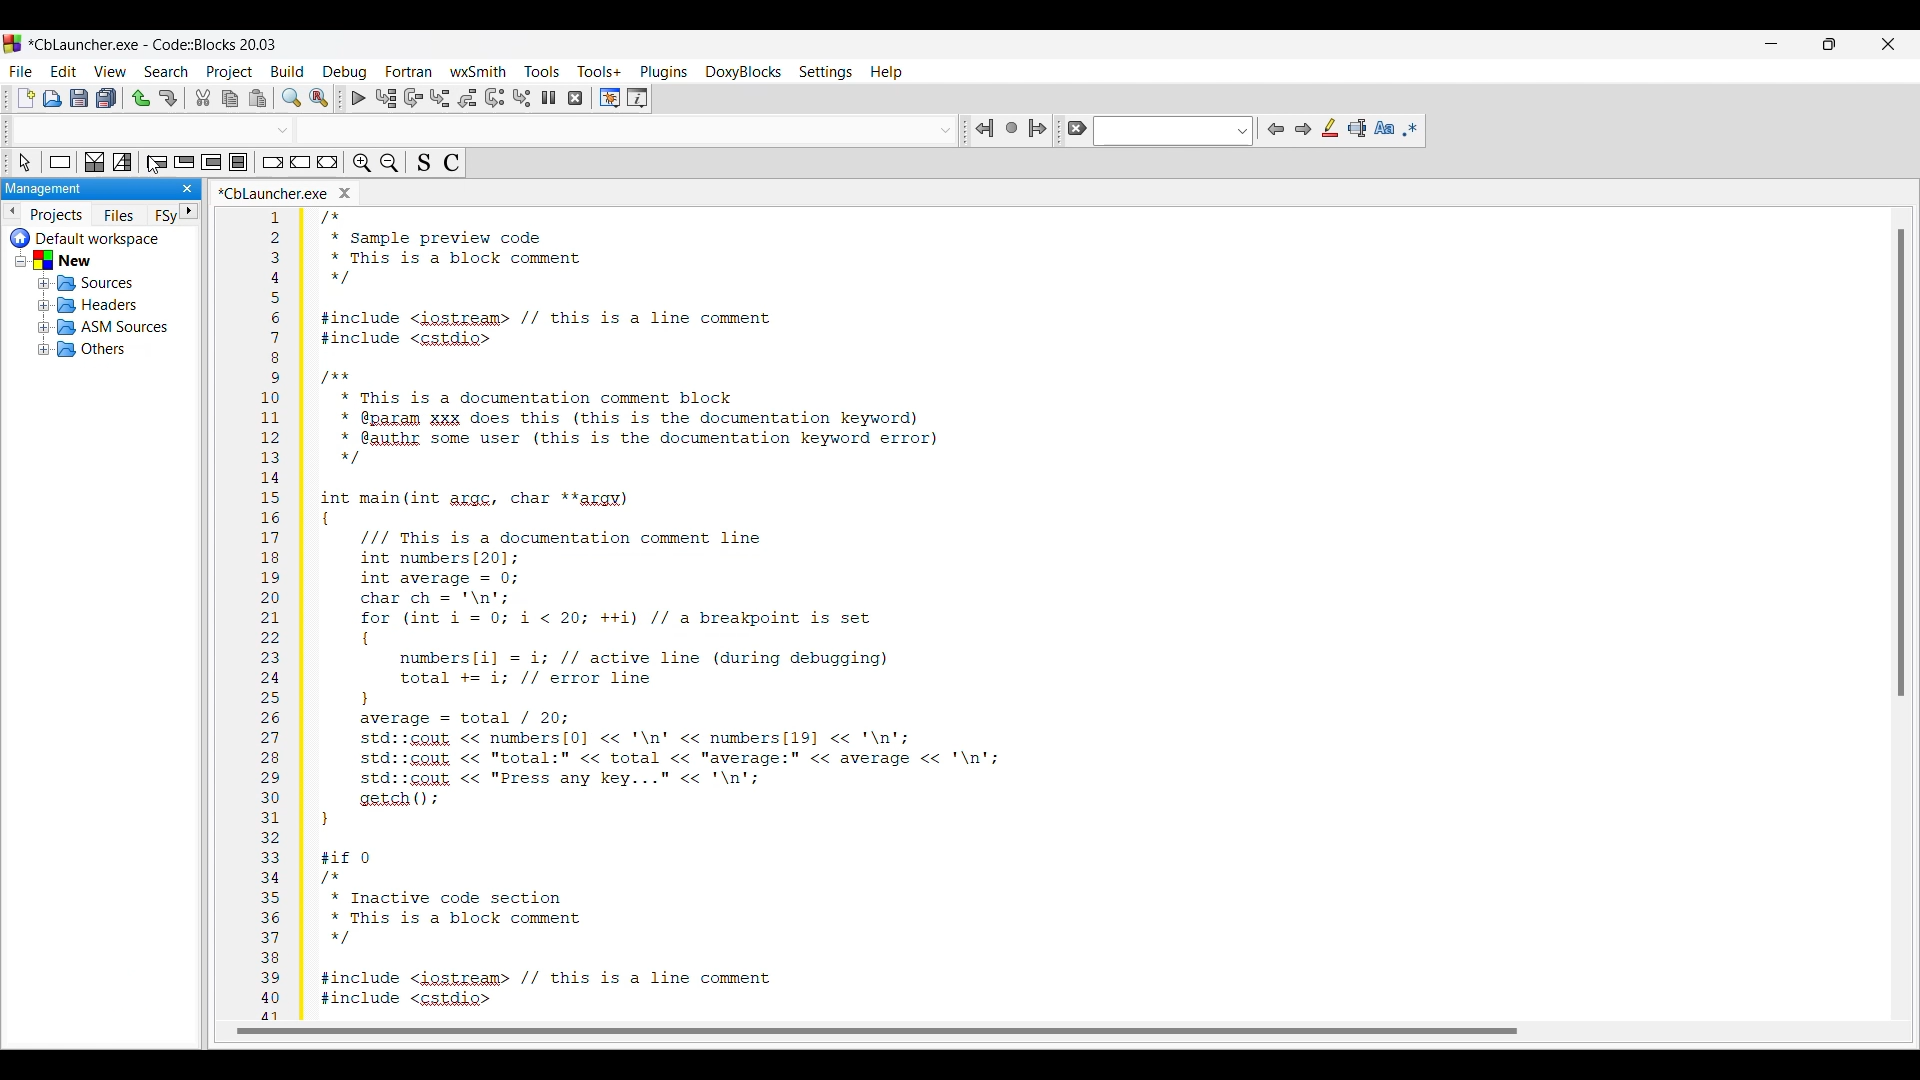 This screenshot has width=1920, height=1080. What do you see at coordinates (166, 72) in the screenshot?
I see `Search menu` at bounding box center [166, 72].